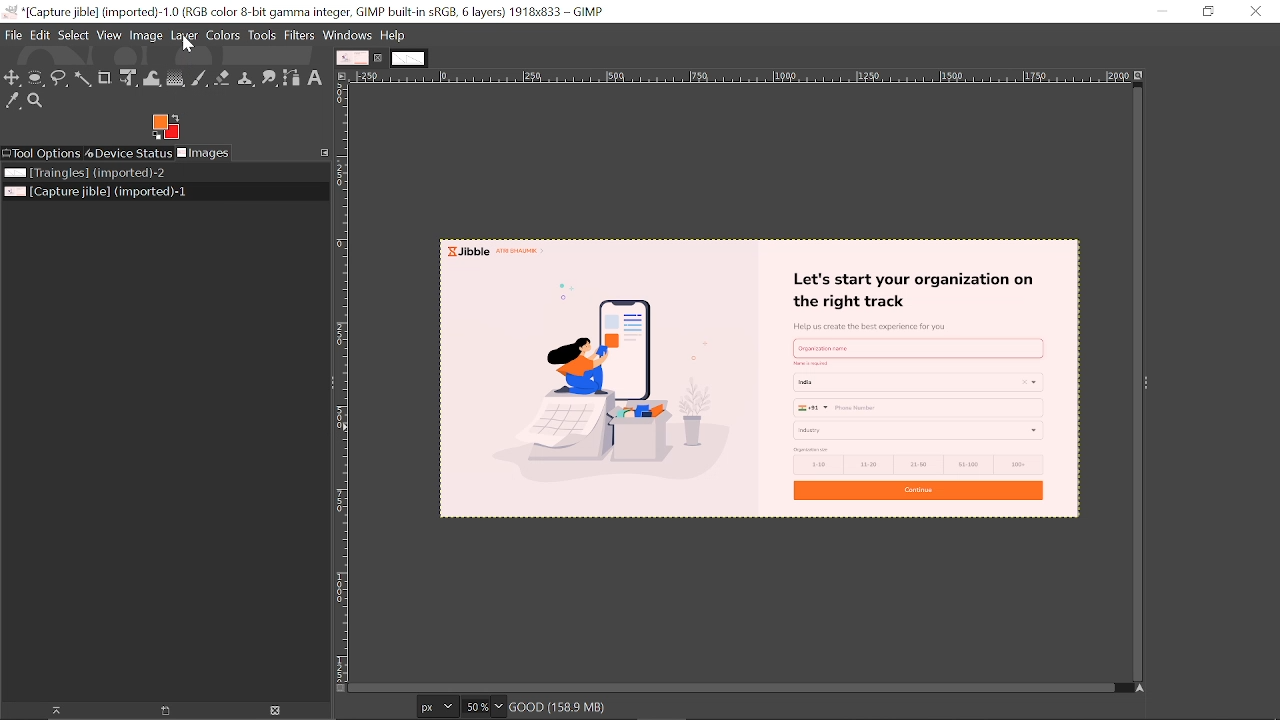 The image size is (1280, 720). What do you see at coordinates (1142, 689) in the screenshot?
I see `Navigate this display` at bounding box center [1142, 689].